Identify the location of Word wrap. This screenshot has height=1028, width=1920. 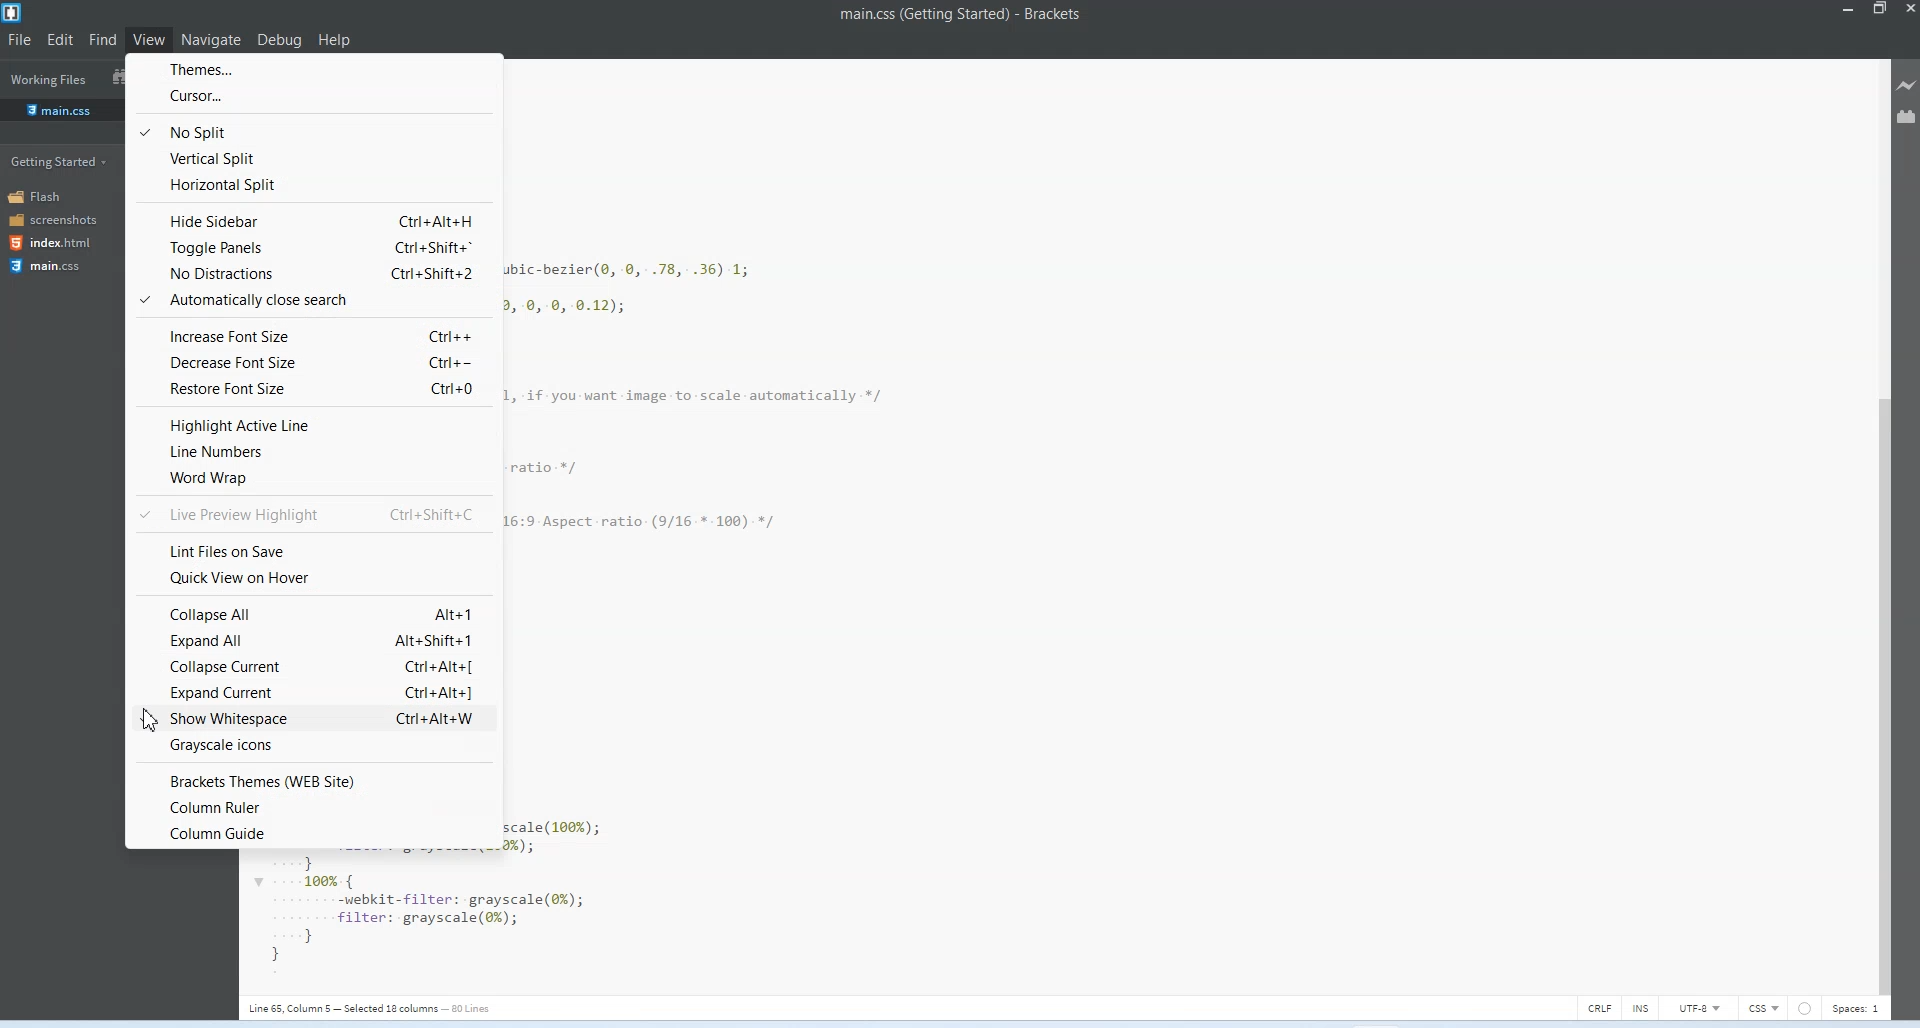
(313, 479).